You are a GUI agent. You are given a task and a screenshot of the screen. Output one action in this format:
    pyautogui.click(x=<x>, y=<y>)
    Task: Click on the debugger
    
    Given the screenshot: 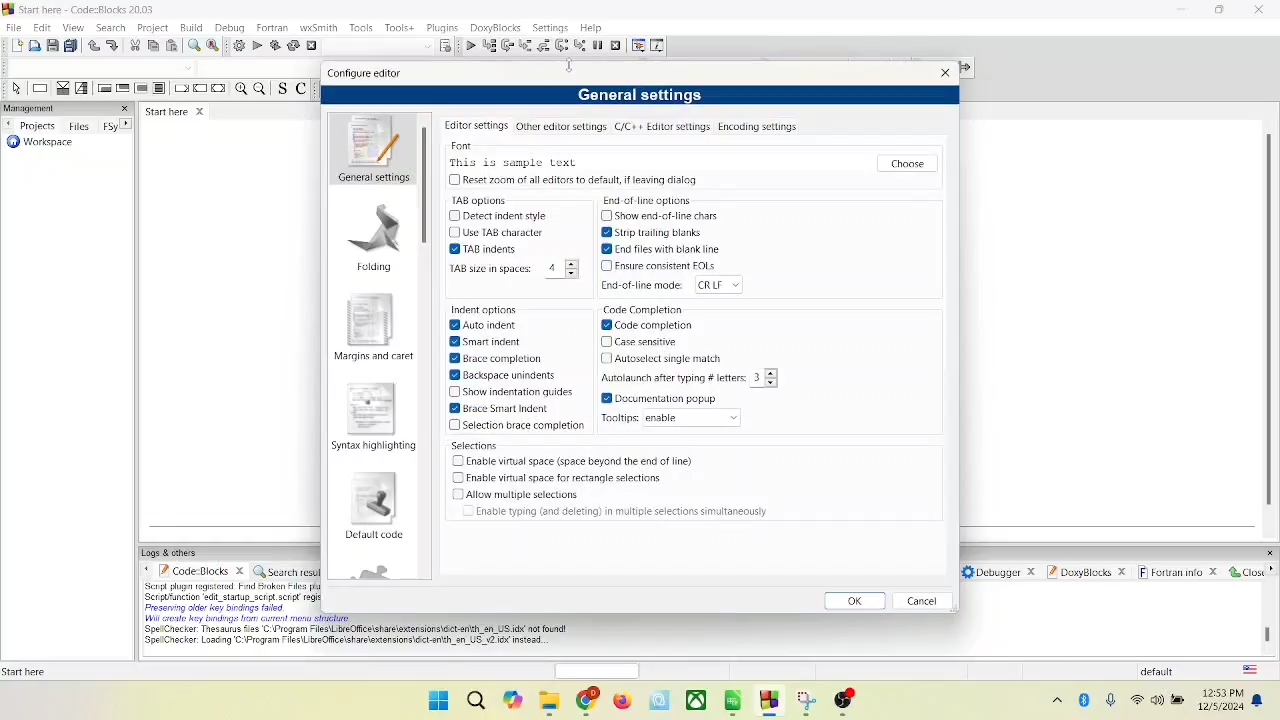 What is the action you would take?
    pyautogui.click(x=1002, y=572)
    